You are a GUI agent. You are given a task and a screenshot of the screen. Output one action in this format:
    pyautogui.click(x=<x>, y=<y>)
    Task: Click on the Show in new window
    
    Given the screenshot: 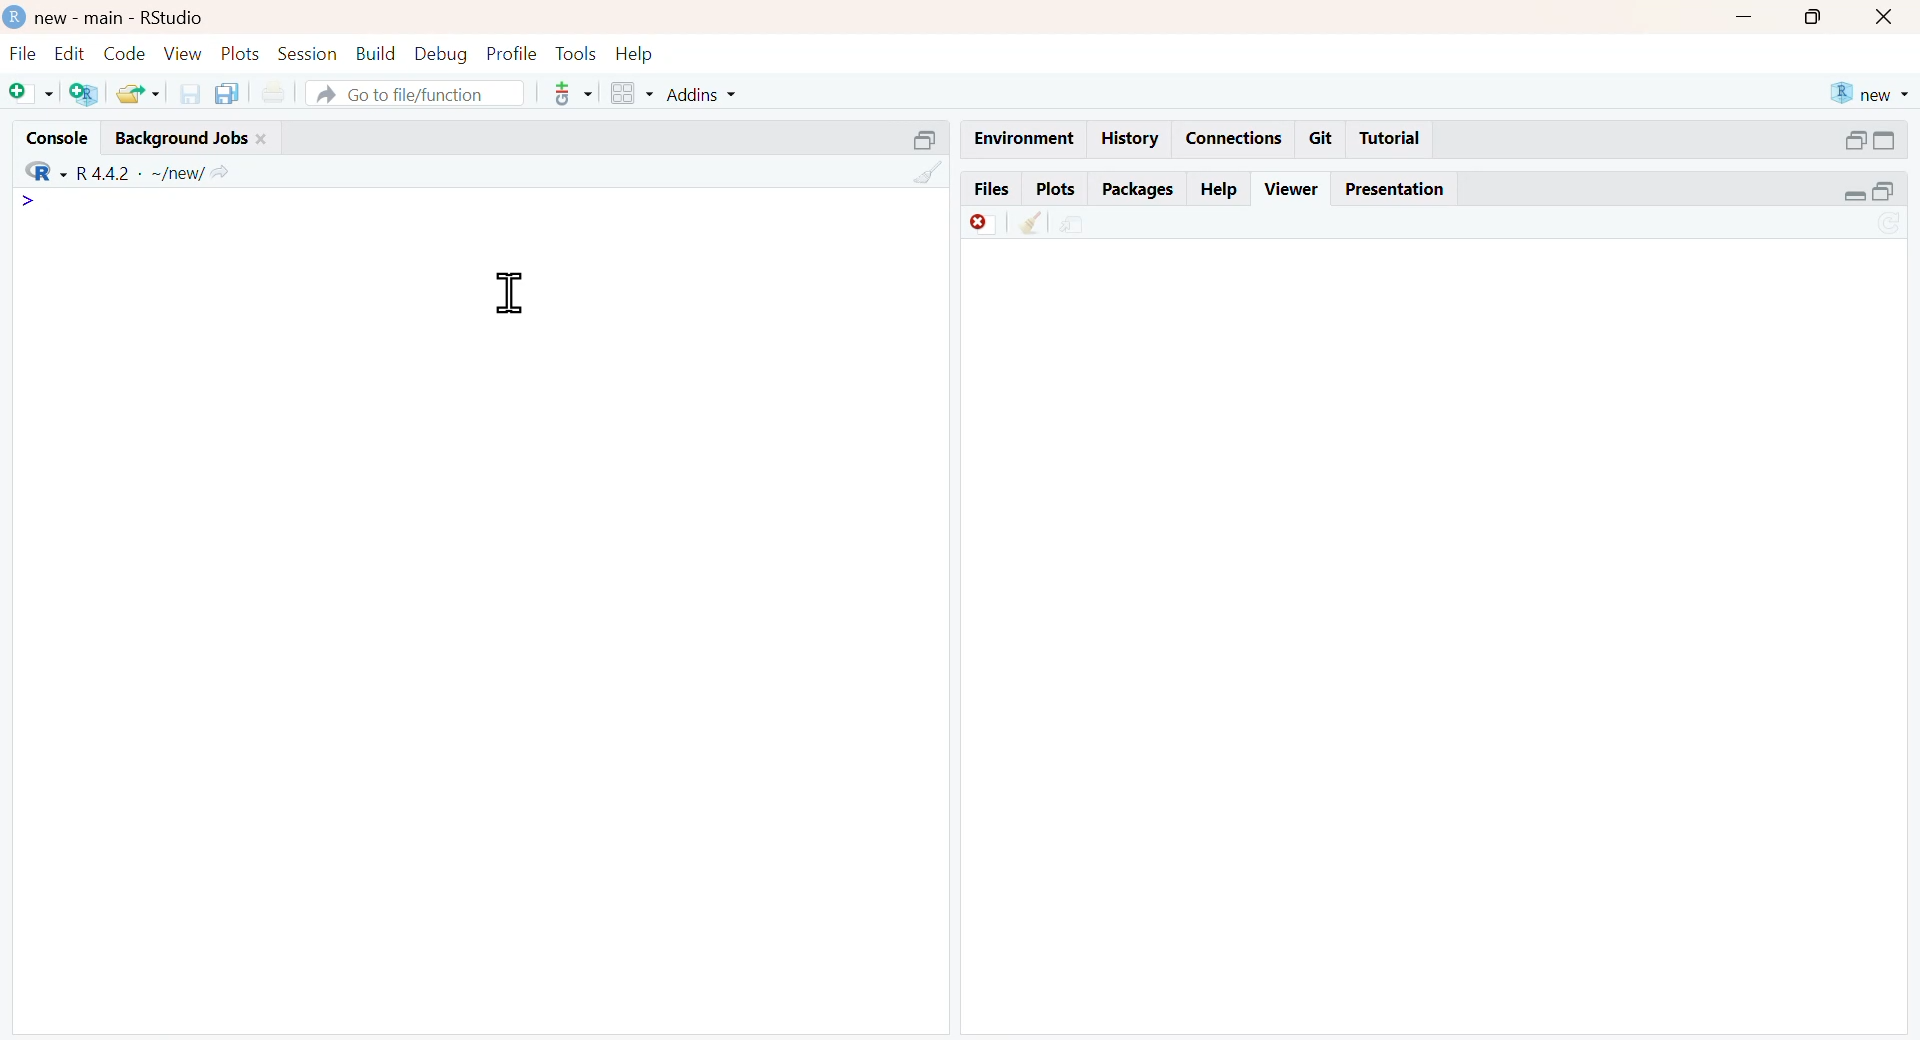 What is the action you would take?
    pyautogui.click(x=1072, y=222)
    